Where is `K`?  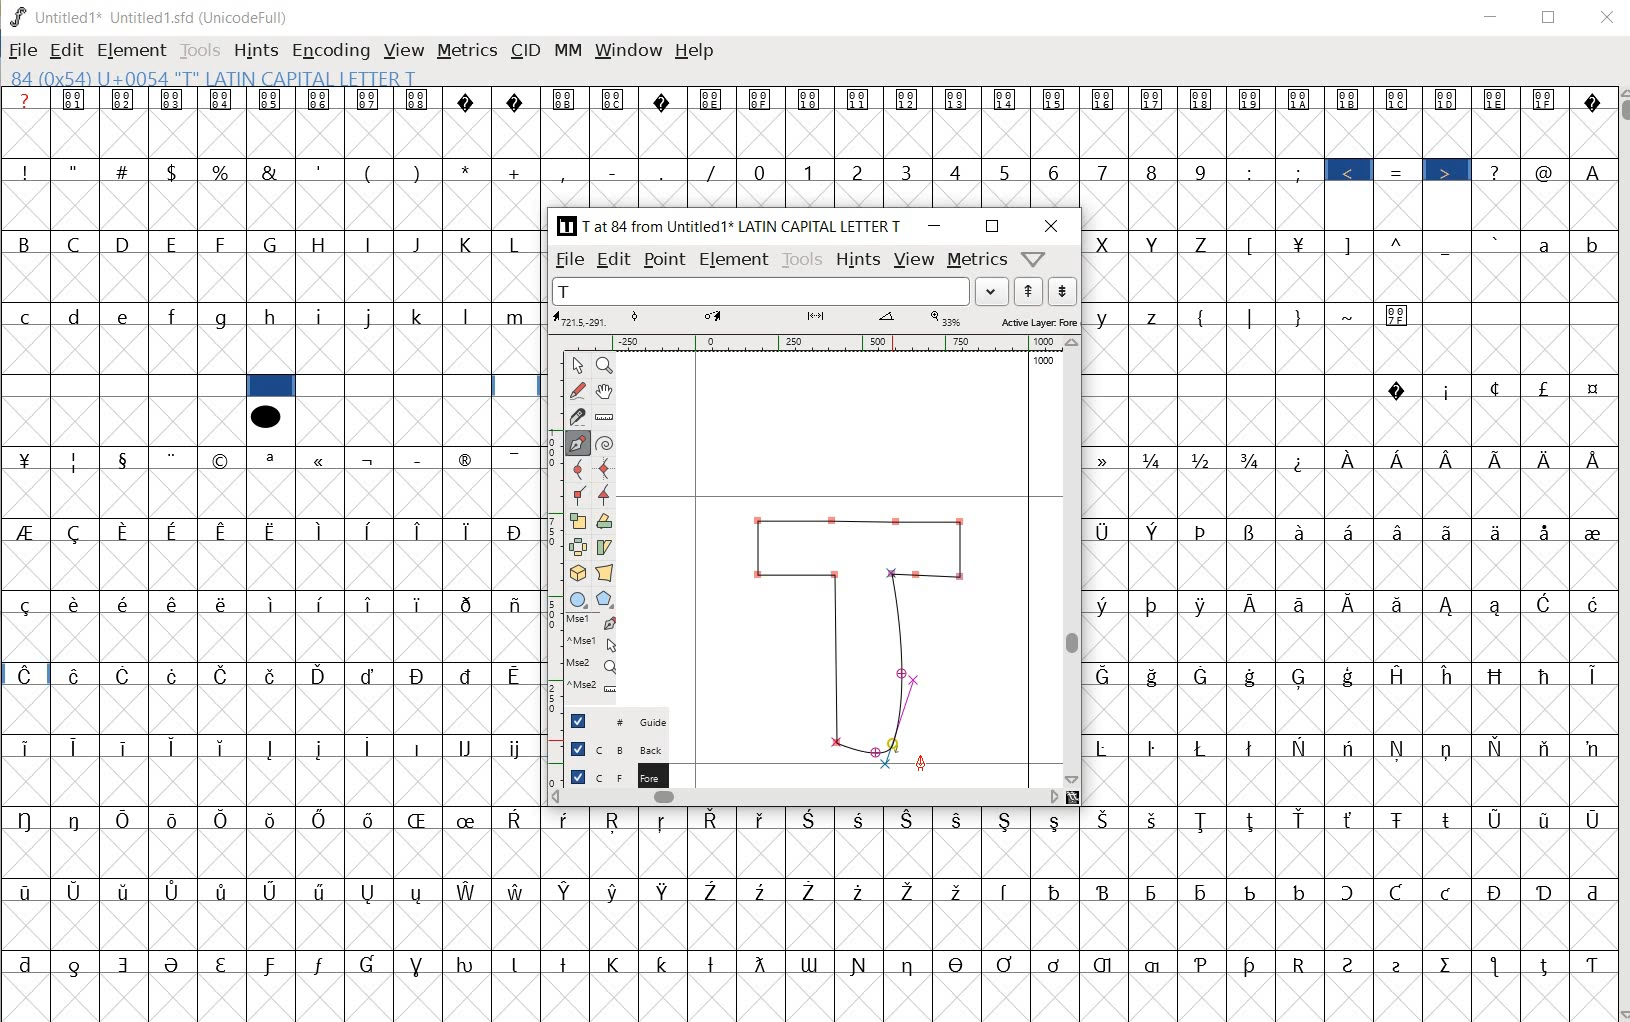
K is located at coordinates (469, 242).